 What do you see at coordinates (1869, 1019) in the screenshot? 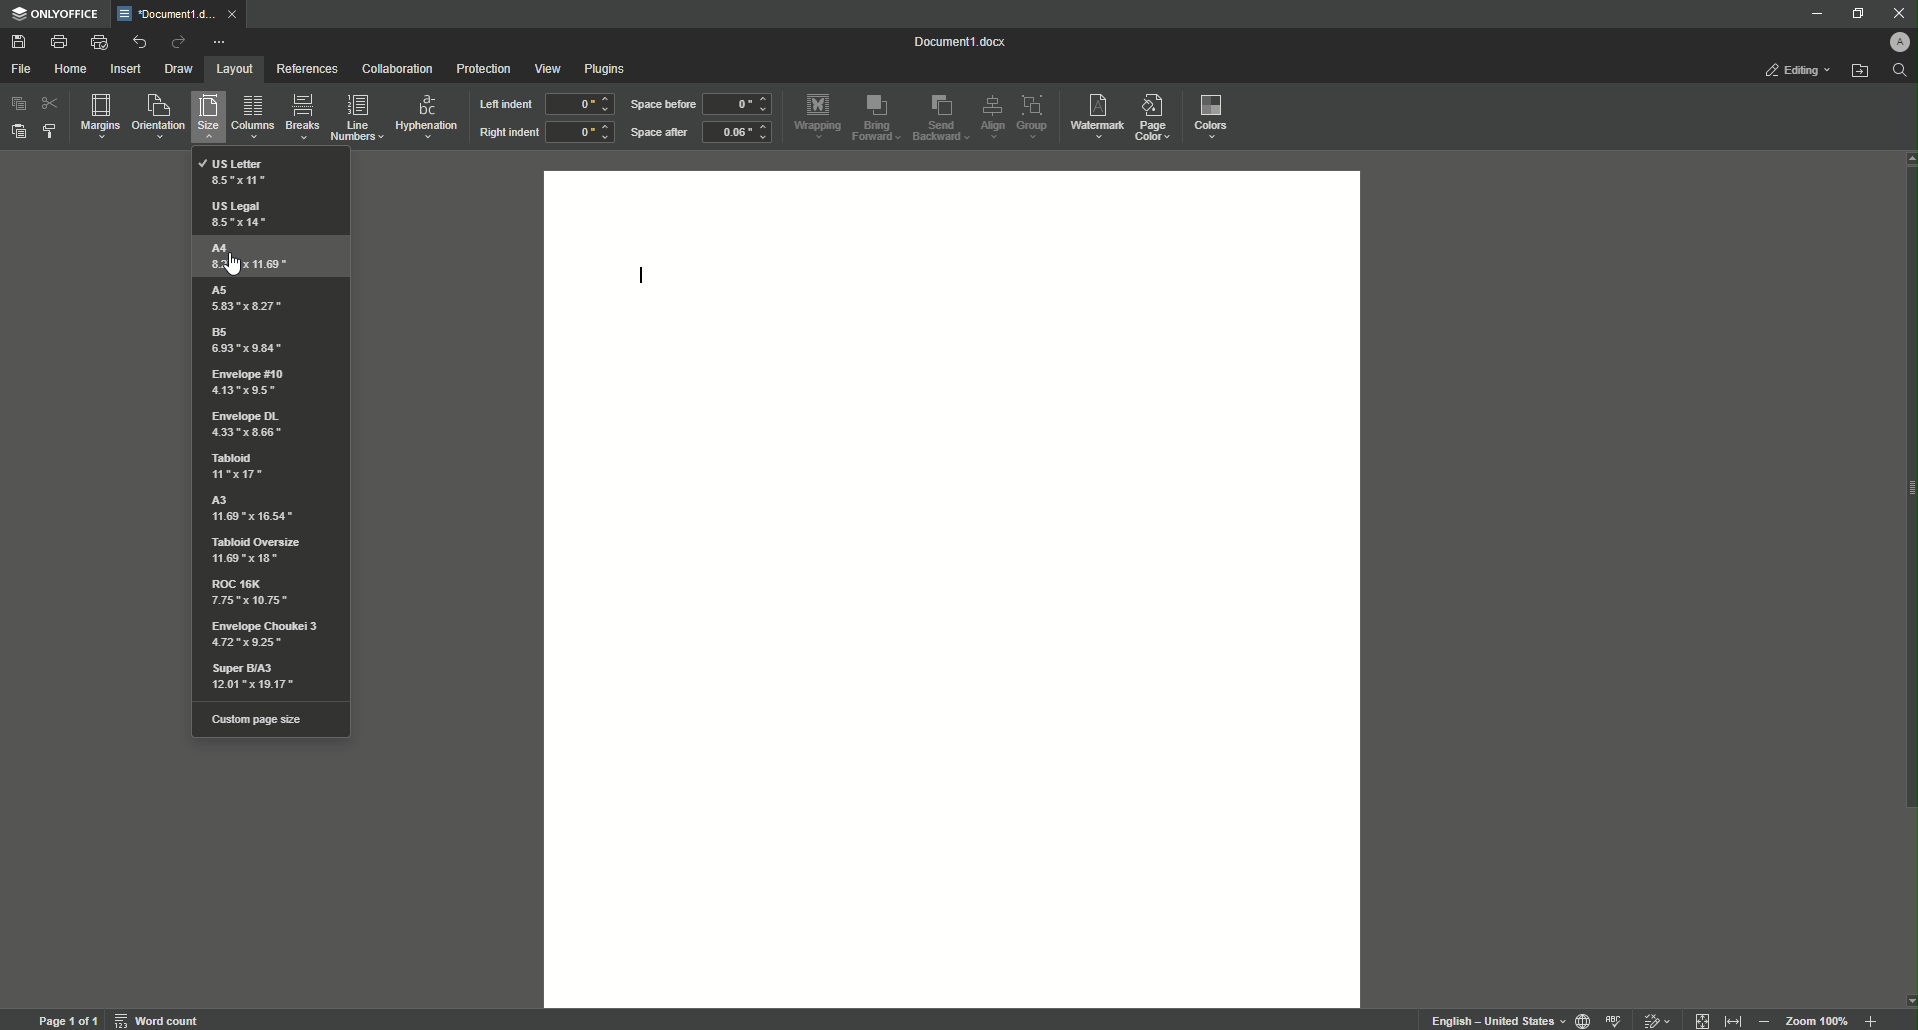
I see `Zoom In` at bounding box center [1869, 1019].